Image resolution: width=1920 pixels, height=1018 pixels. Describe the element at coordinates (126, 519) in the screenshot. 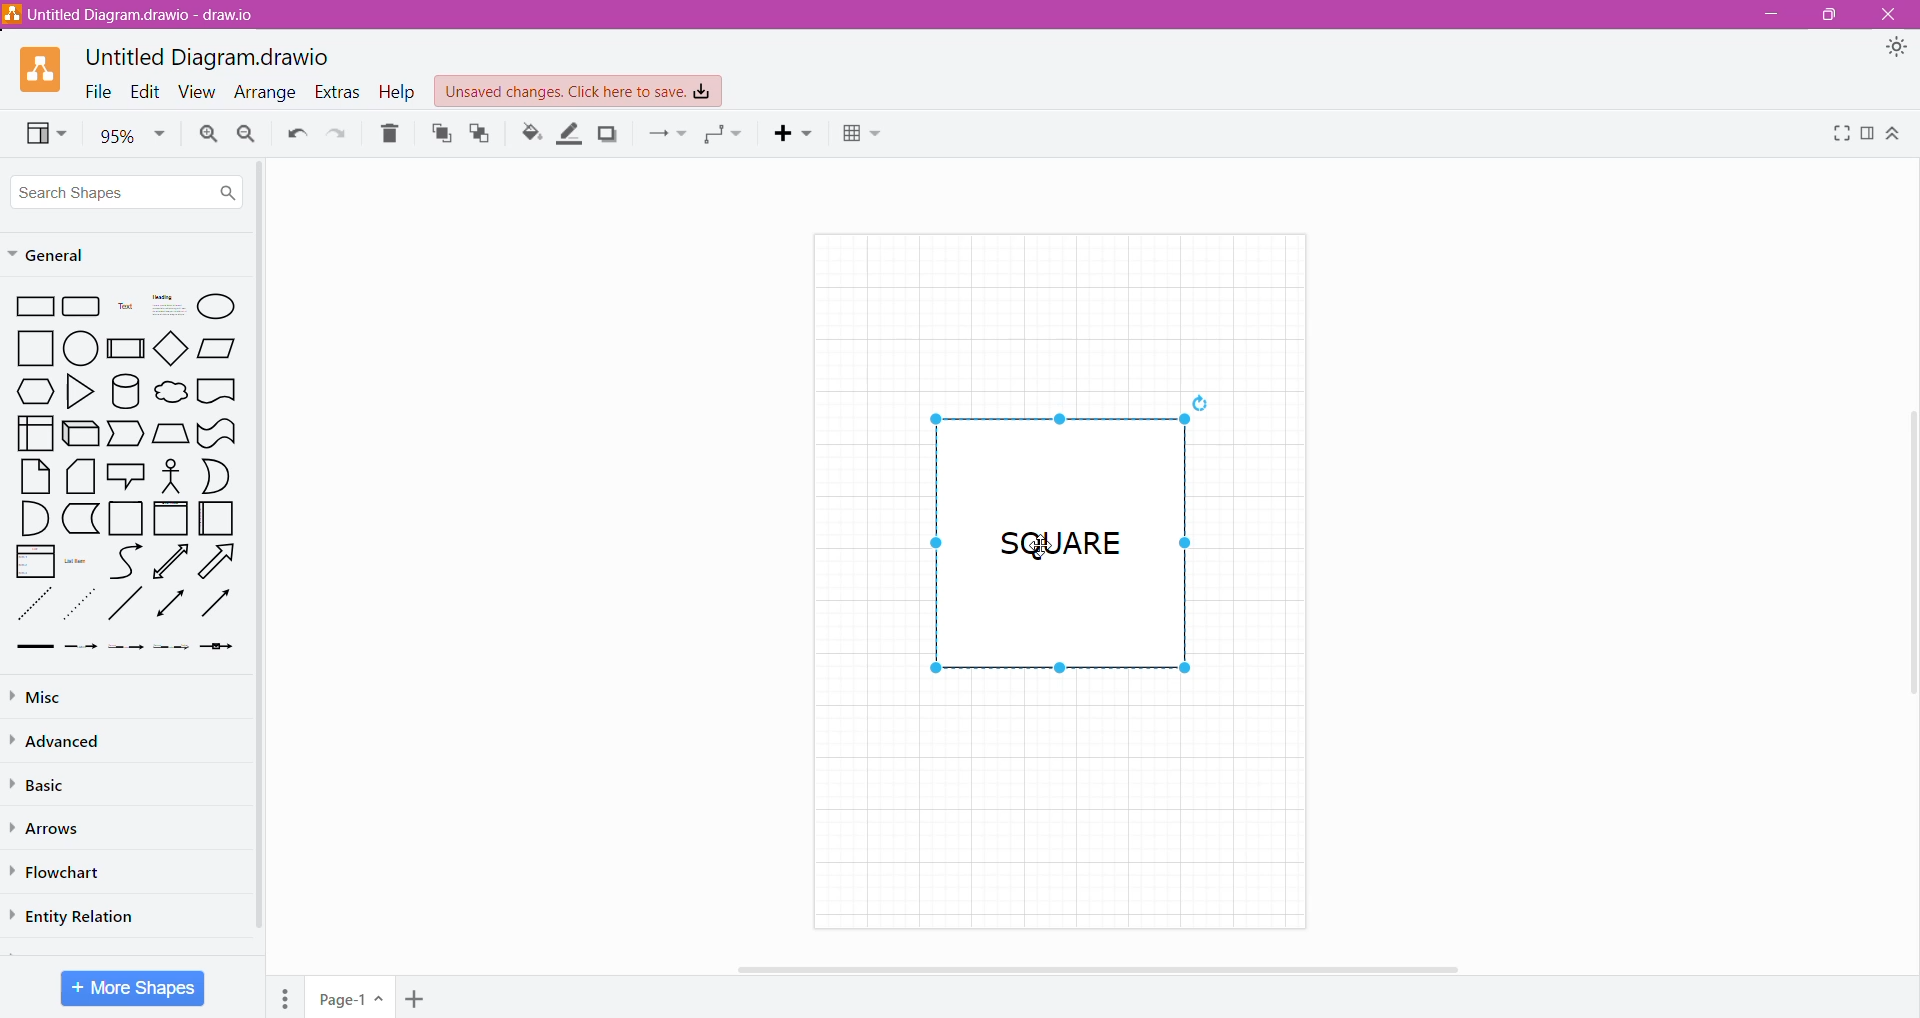

I see `Square ` at that location.